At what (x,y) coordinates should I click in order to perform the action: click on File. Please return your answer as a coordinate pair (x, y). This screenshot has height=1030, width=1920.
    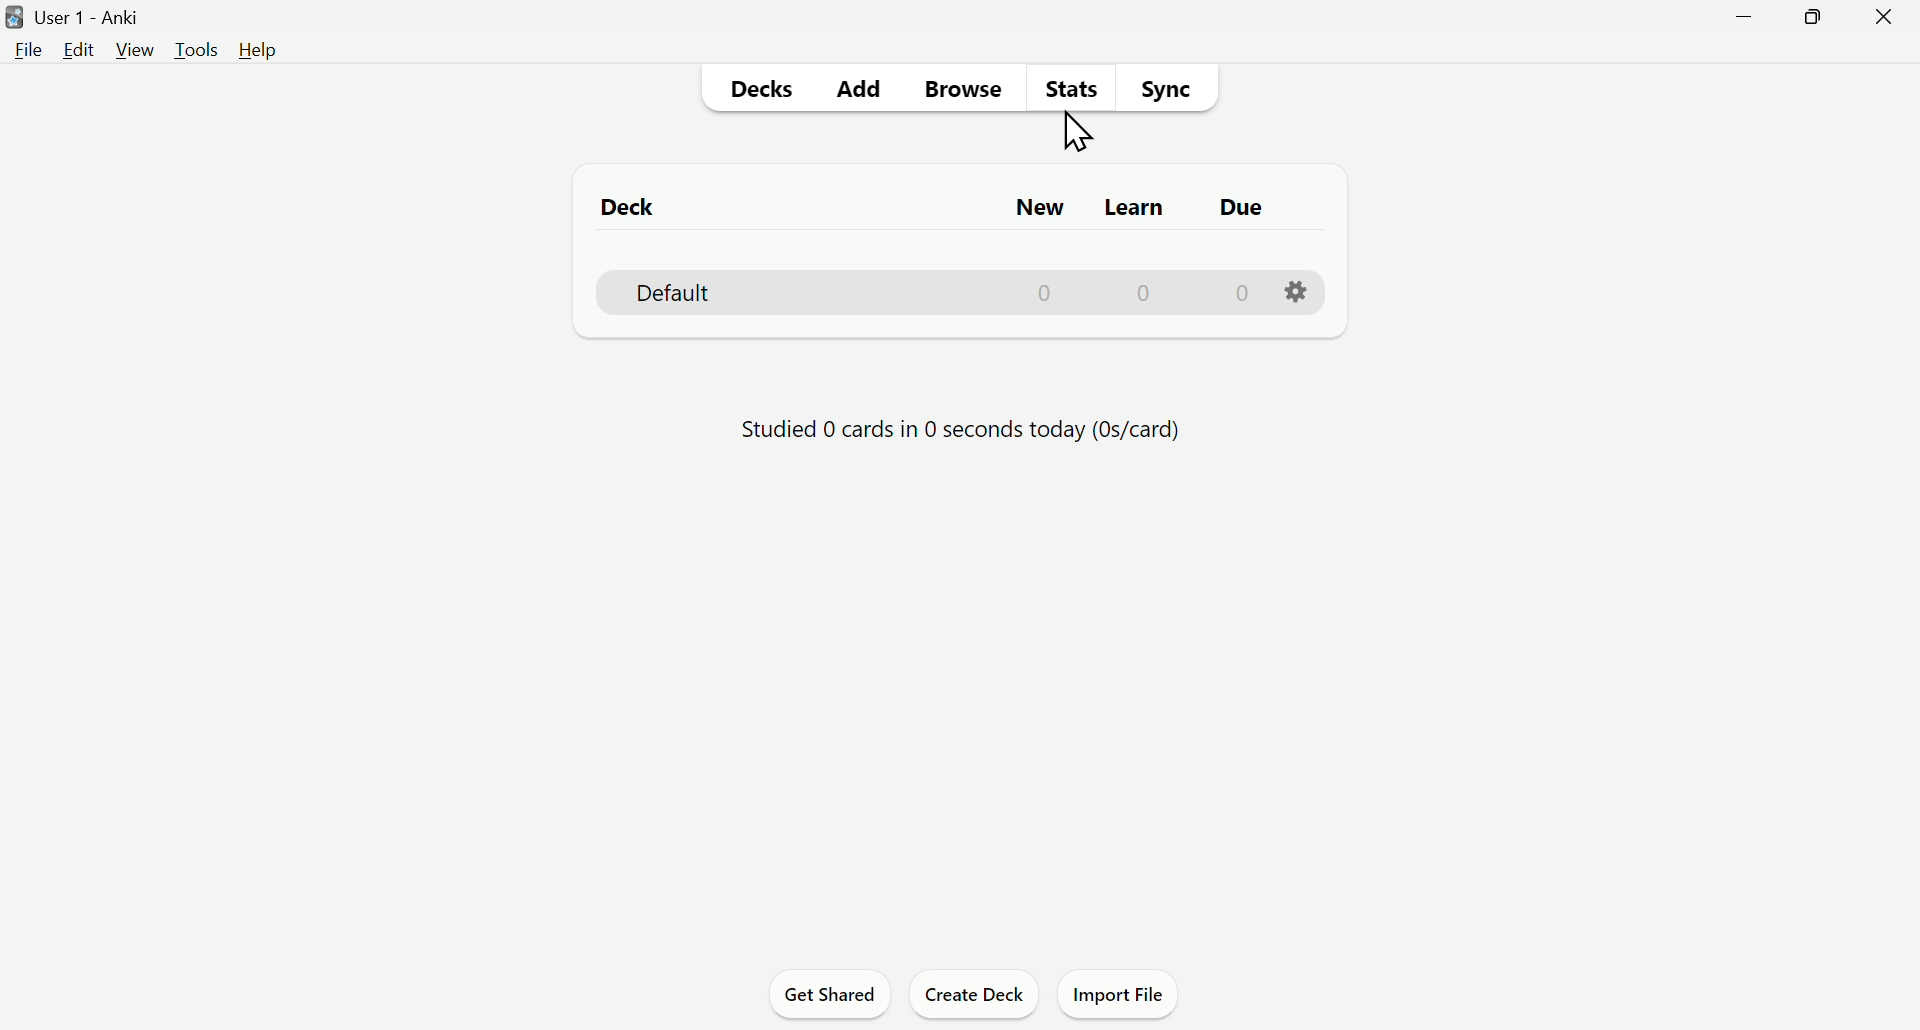
    Looking at the image, I should click on (30, 49).